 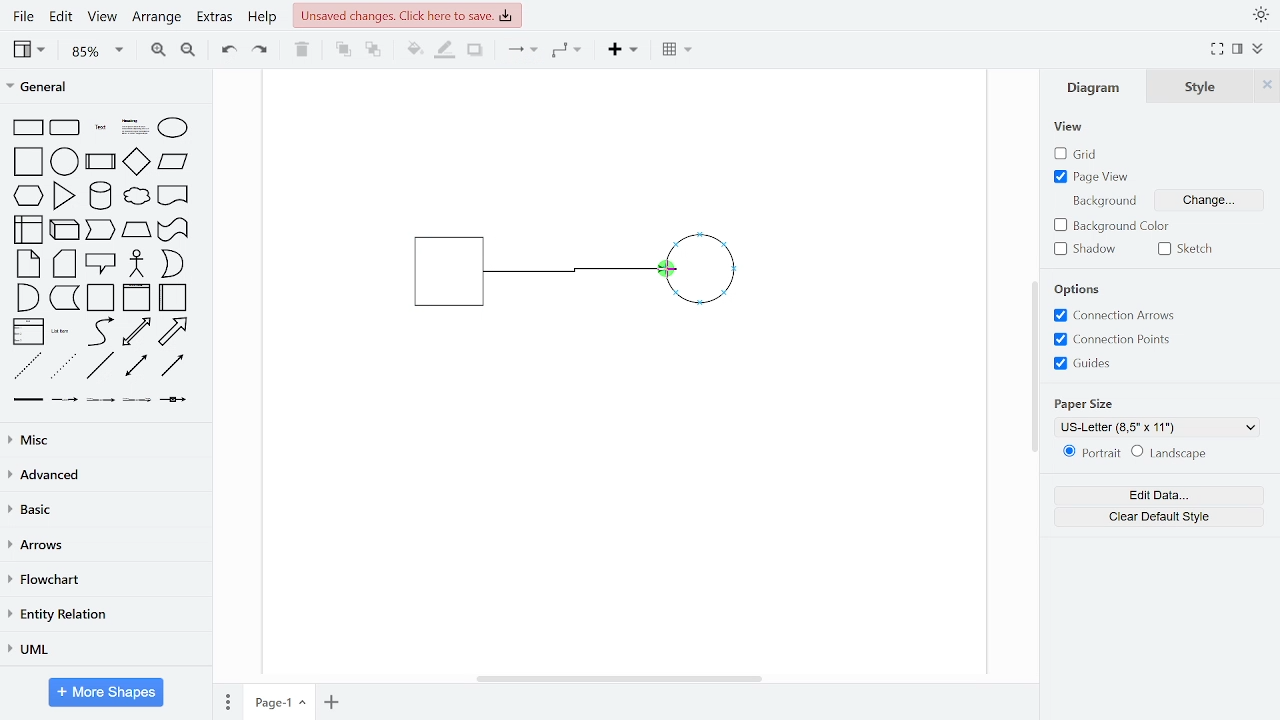 I want to click on options, so click(x=1083, y=290).